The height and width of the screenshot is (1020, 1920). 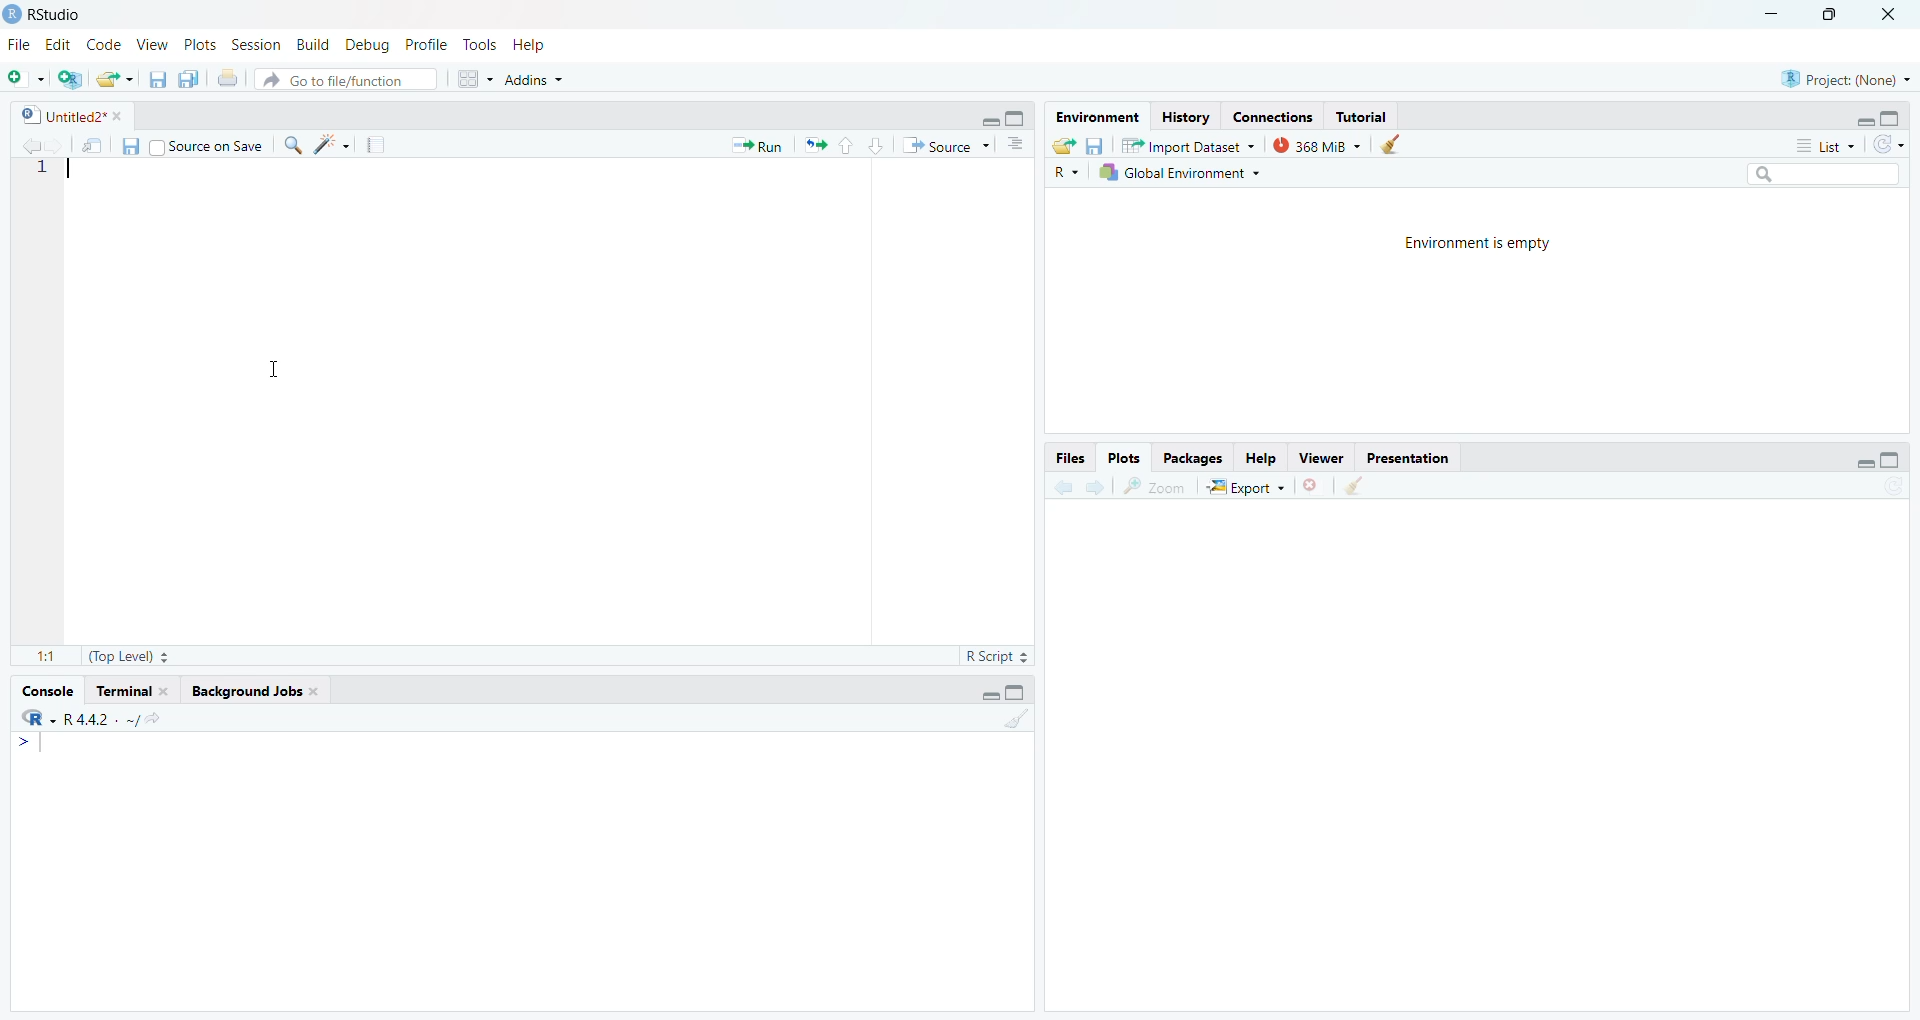 I want to click on 1, so click(x=54, y=174).